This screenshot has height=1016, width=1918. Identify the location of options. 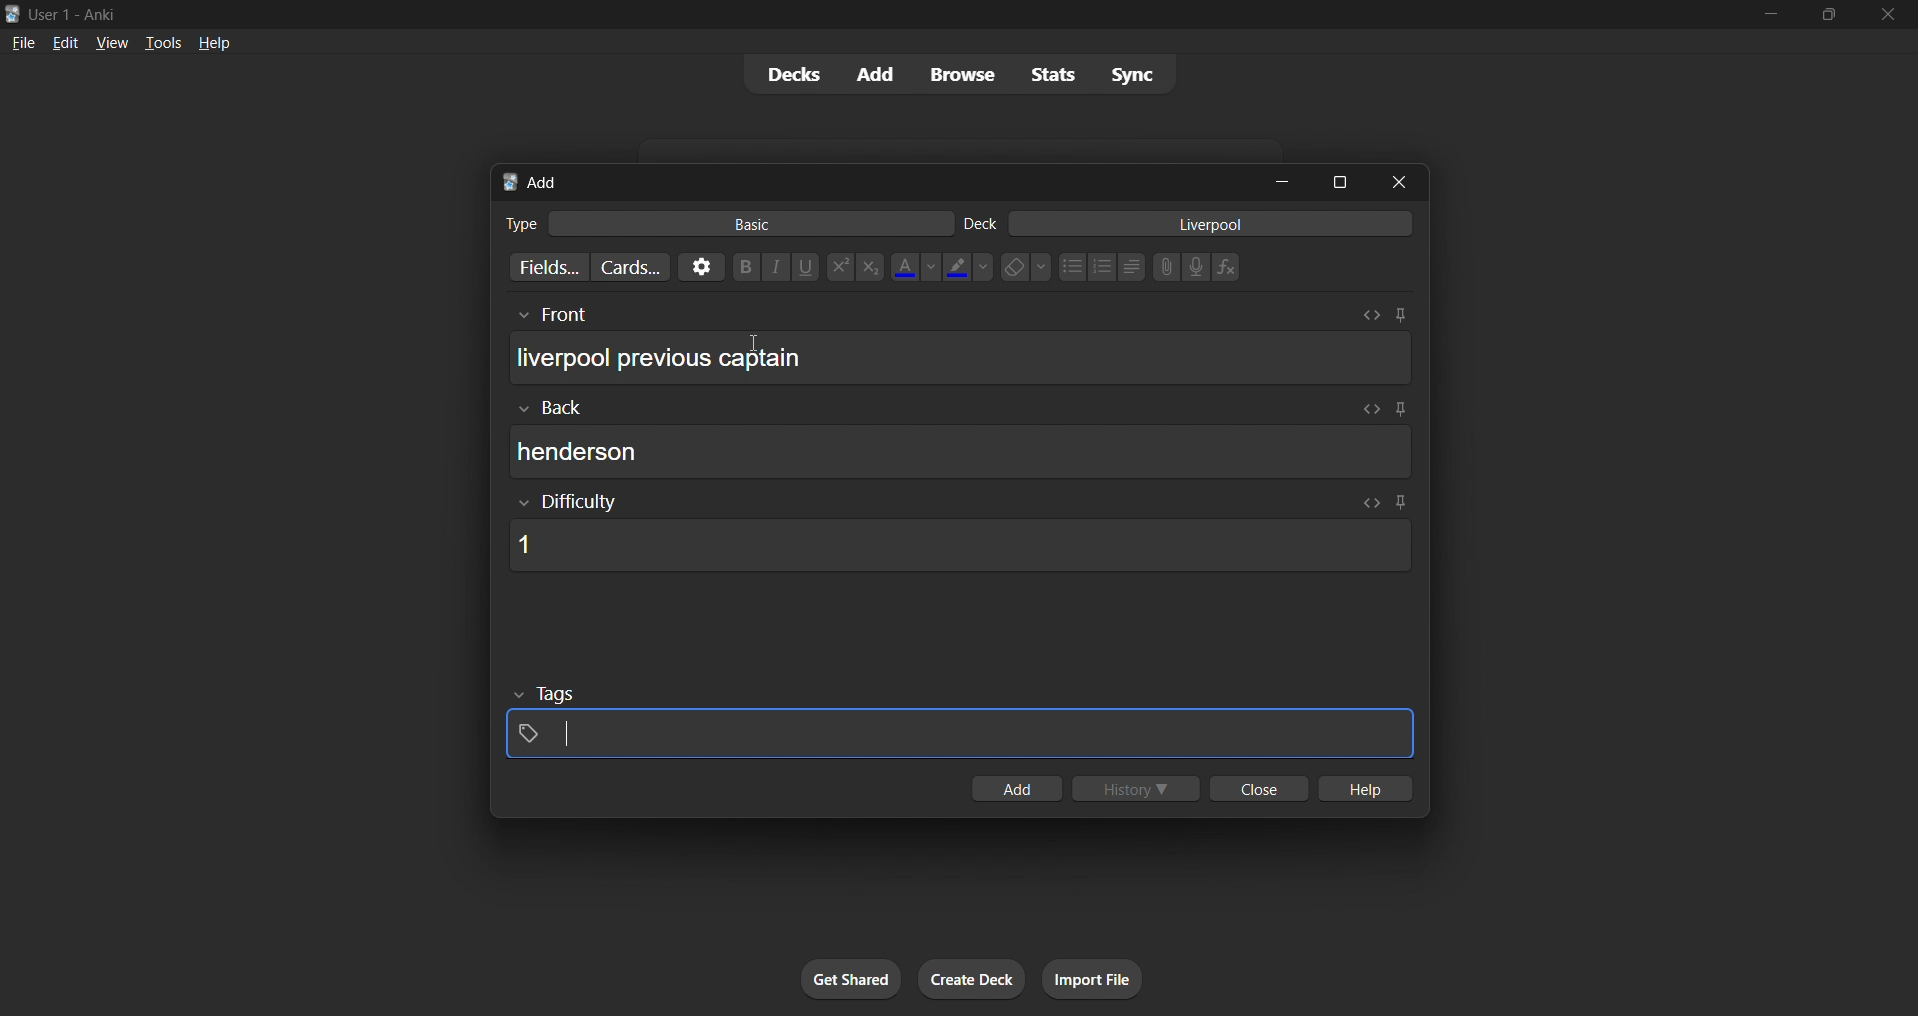
(698, 266).